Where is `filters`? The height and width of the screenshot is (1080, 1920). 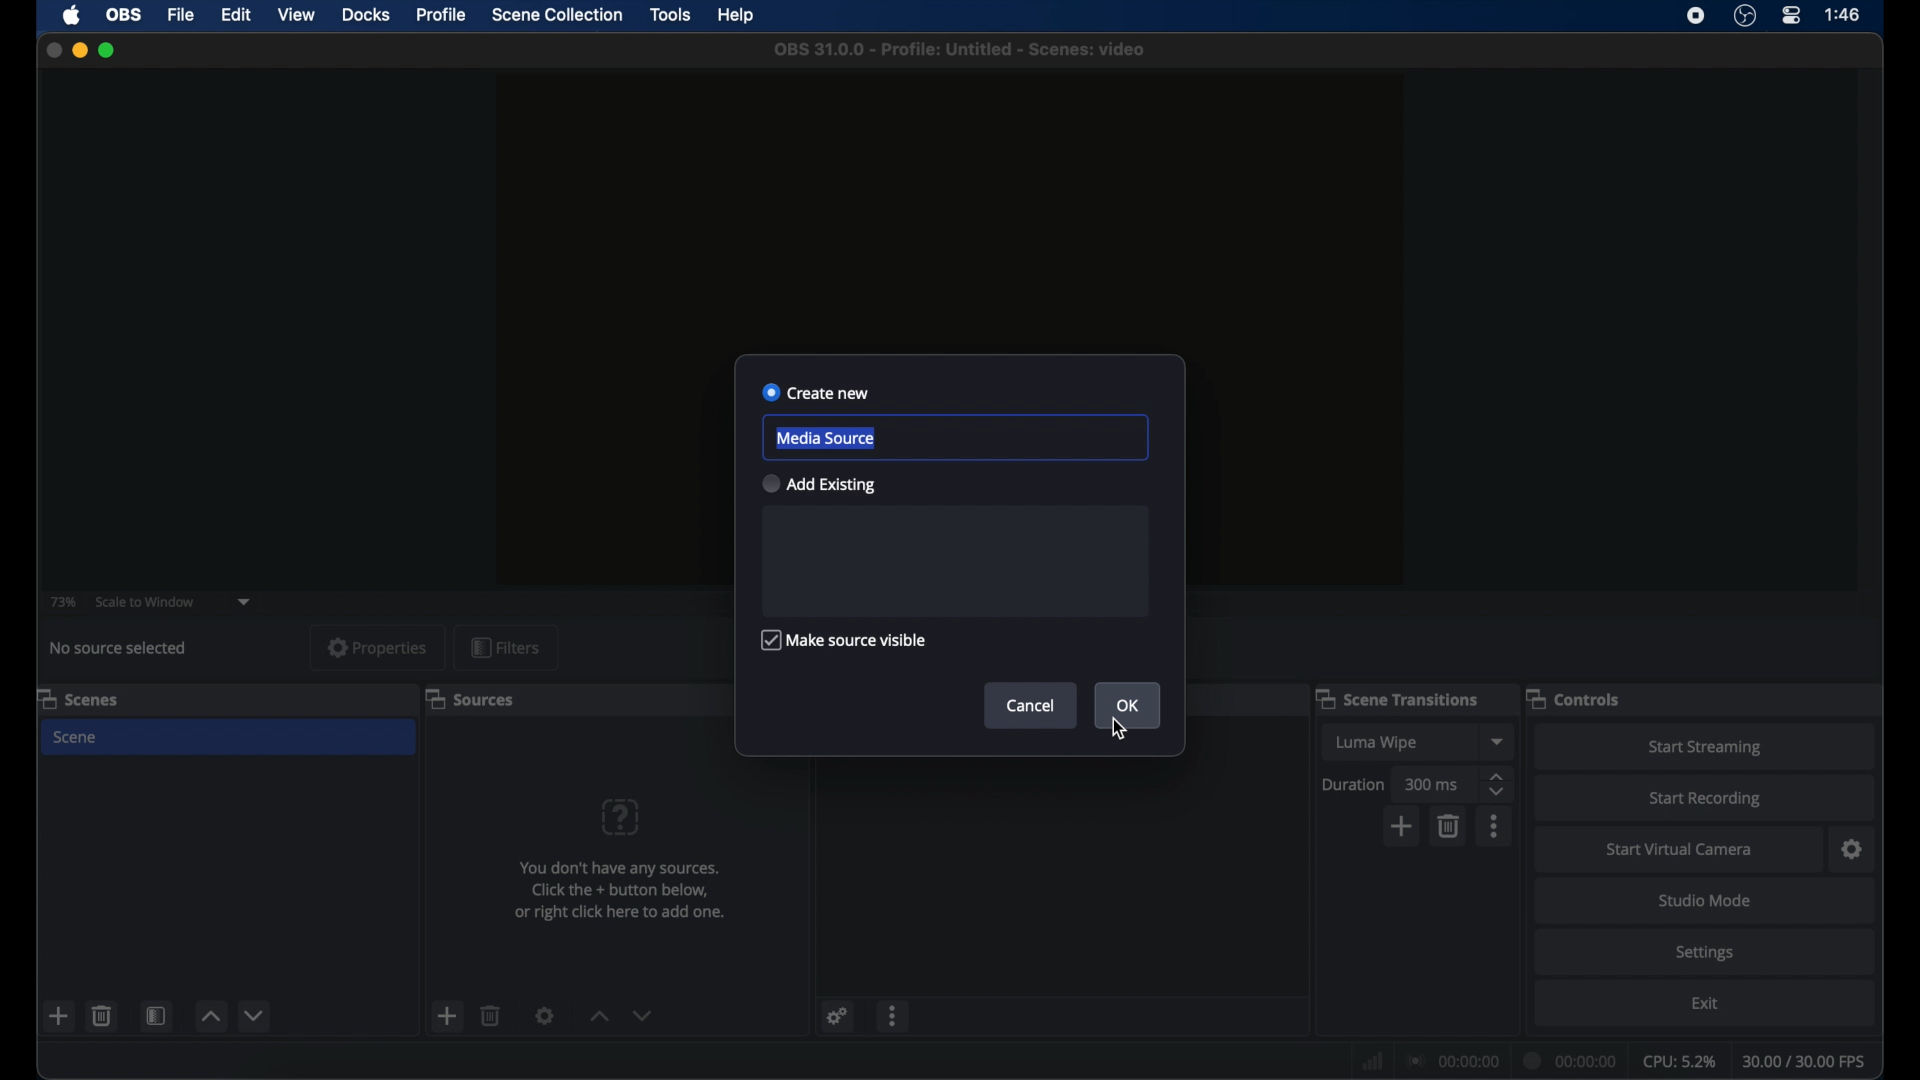
filters is located at coordinates (506, 647).